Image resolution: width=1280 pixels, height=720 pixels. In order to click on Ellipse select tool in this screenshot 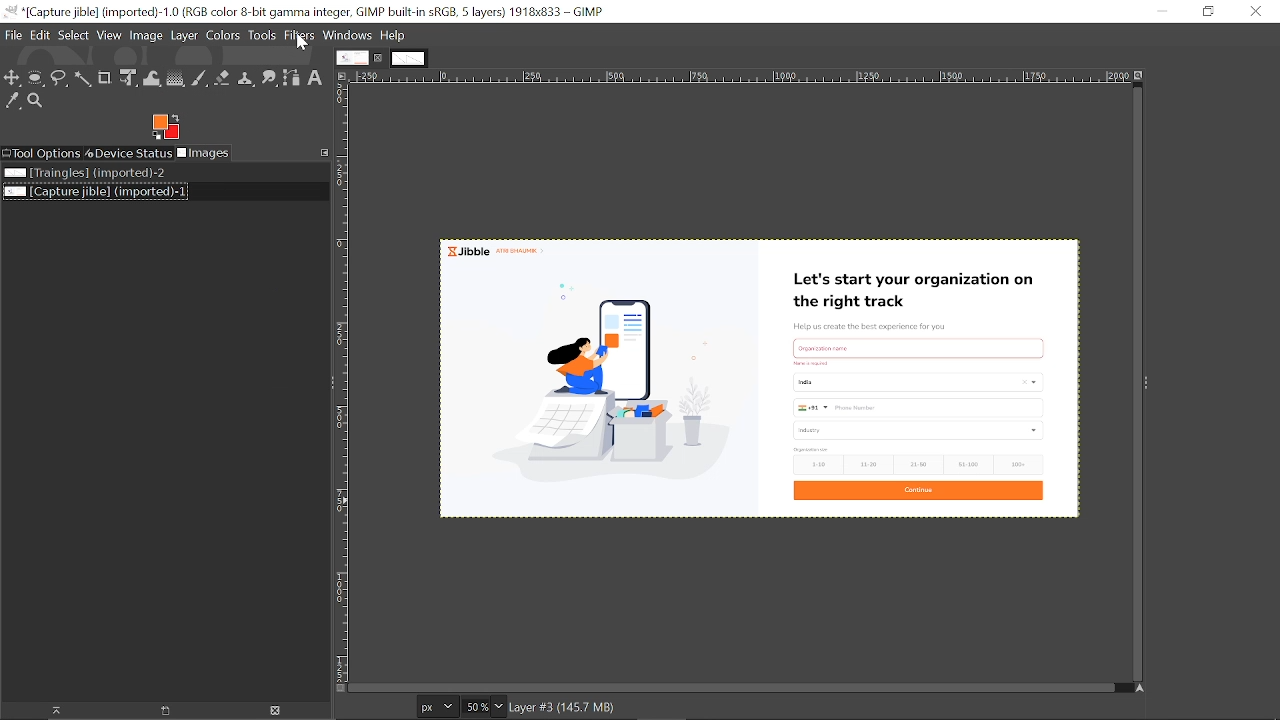, I will do `click(36, 79)`.